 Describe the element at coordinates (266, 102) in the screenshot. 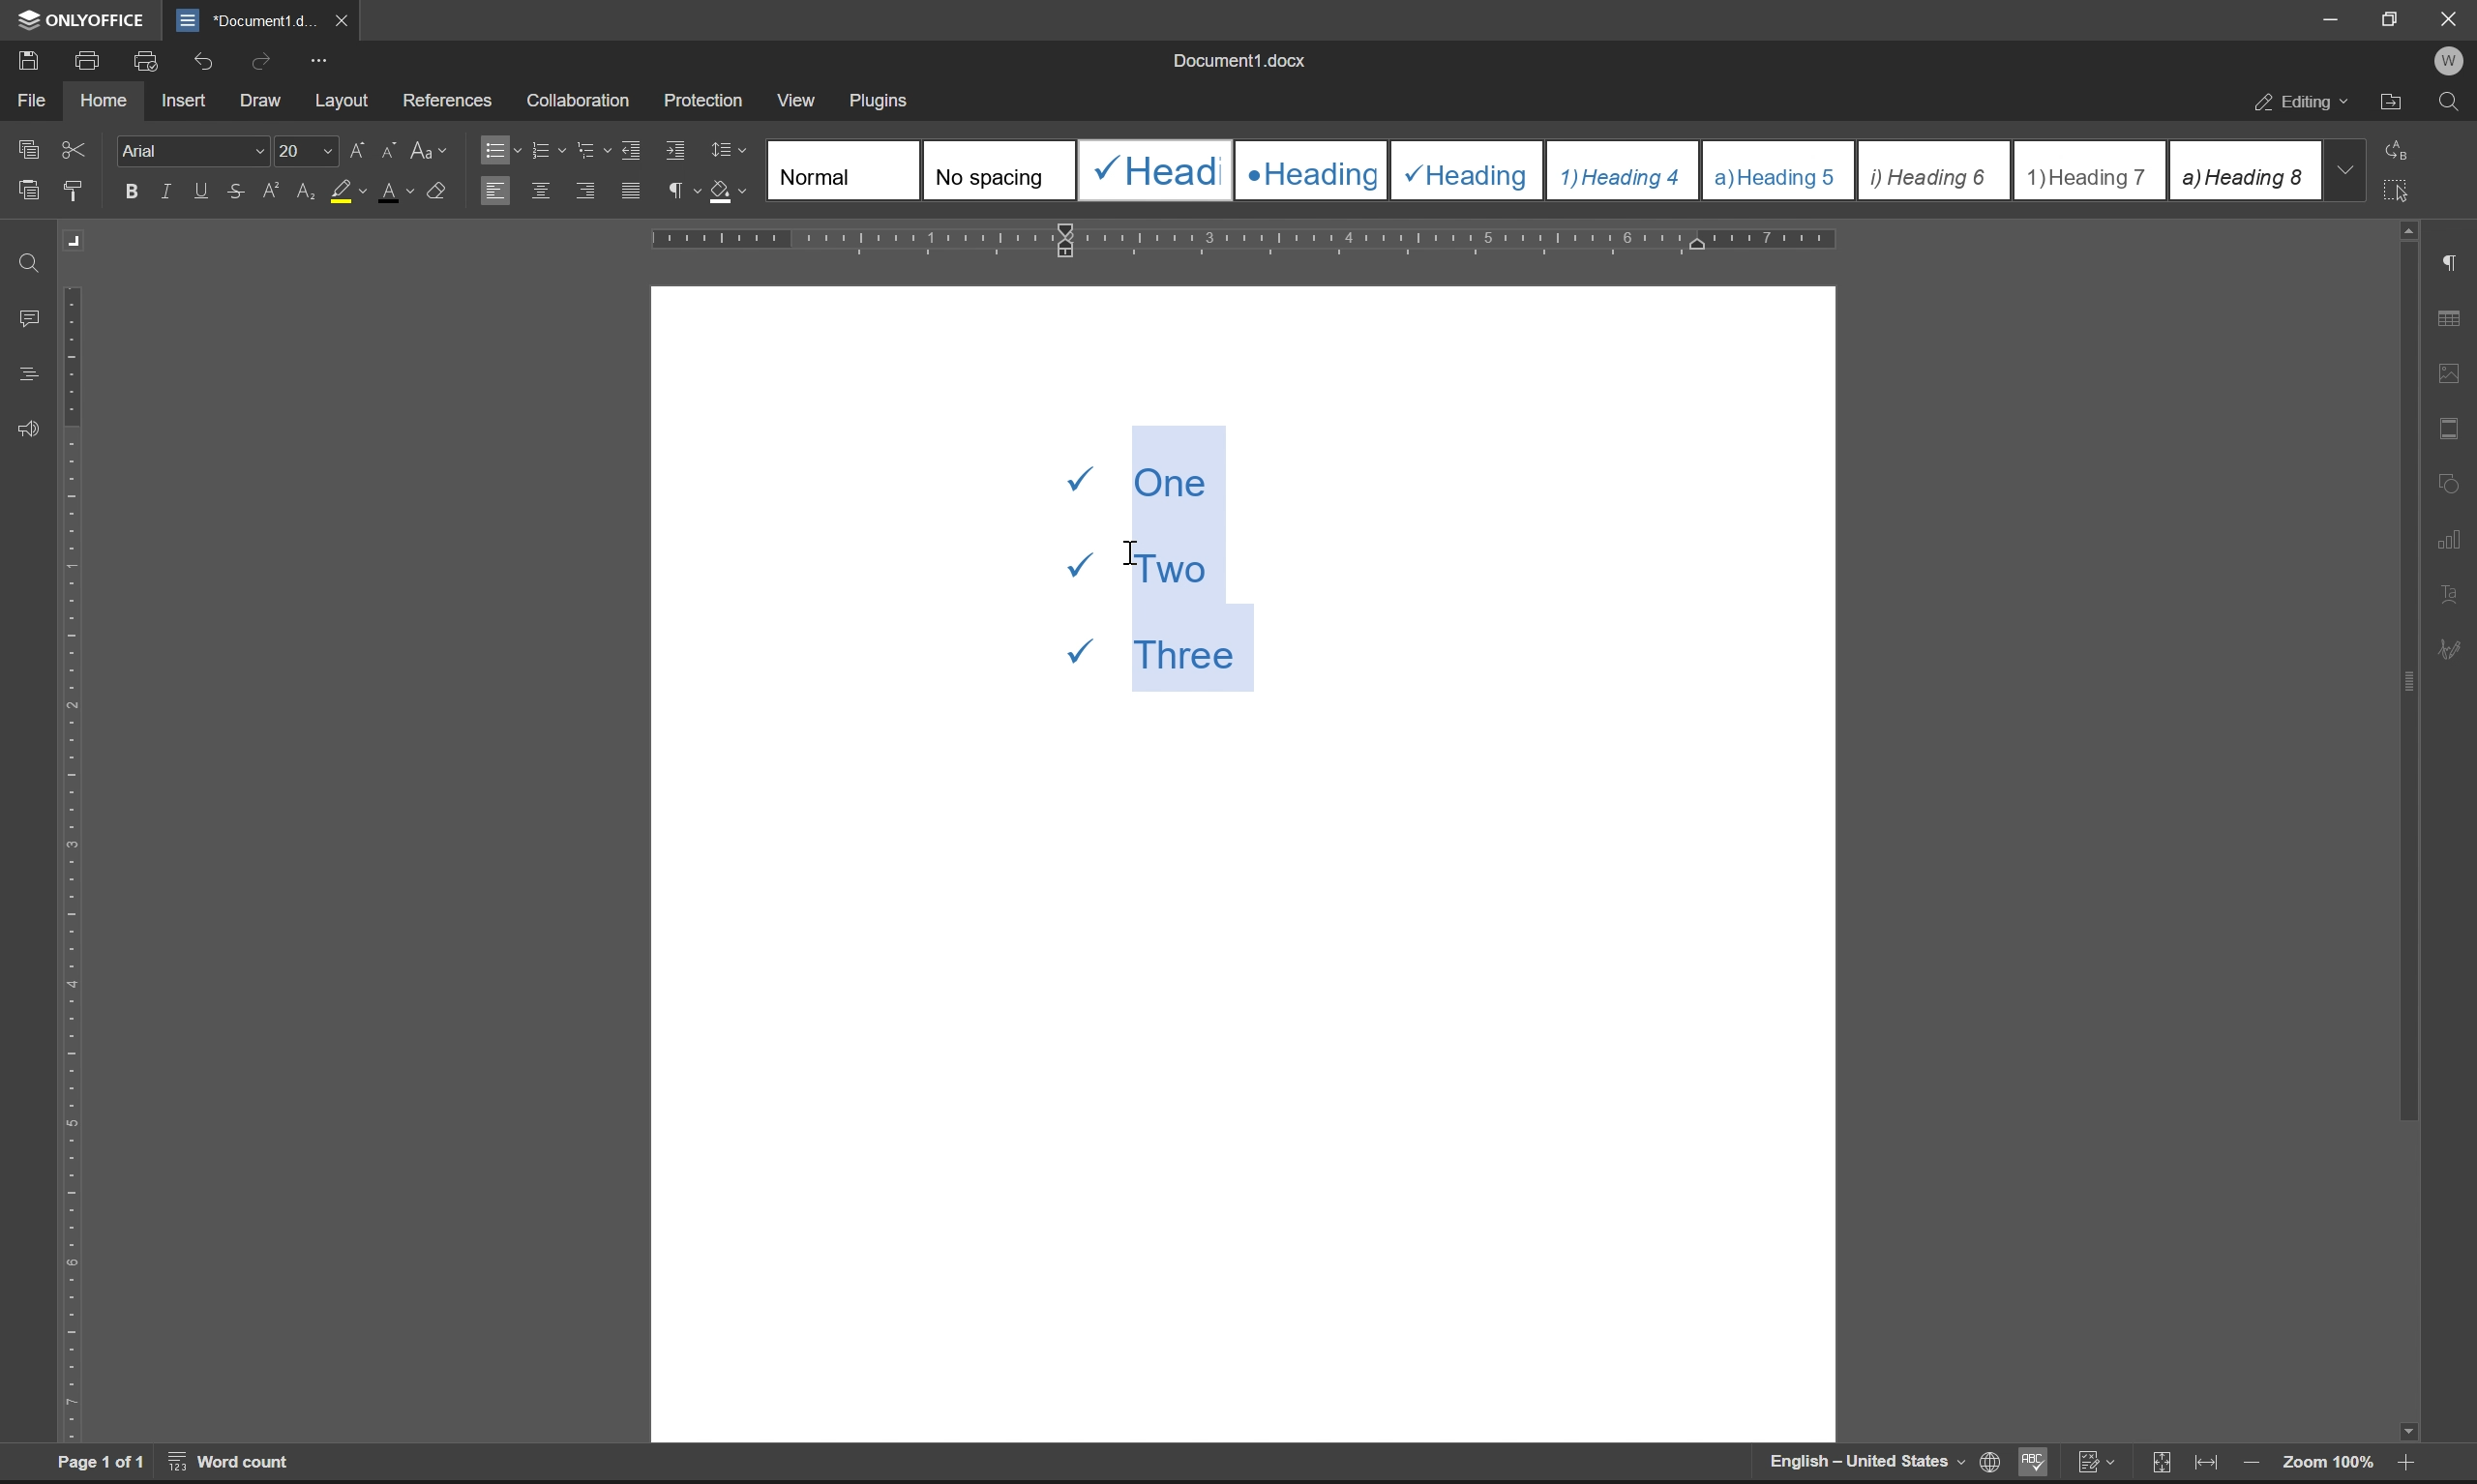

I see `draw` at that location.